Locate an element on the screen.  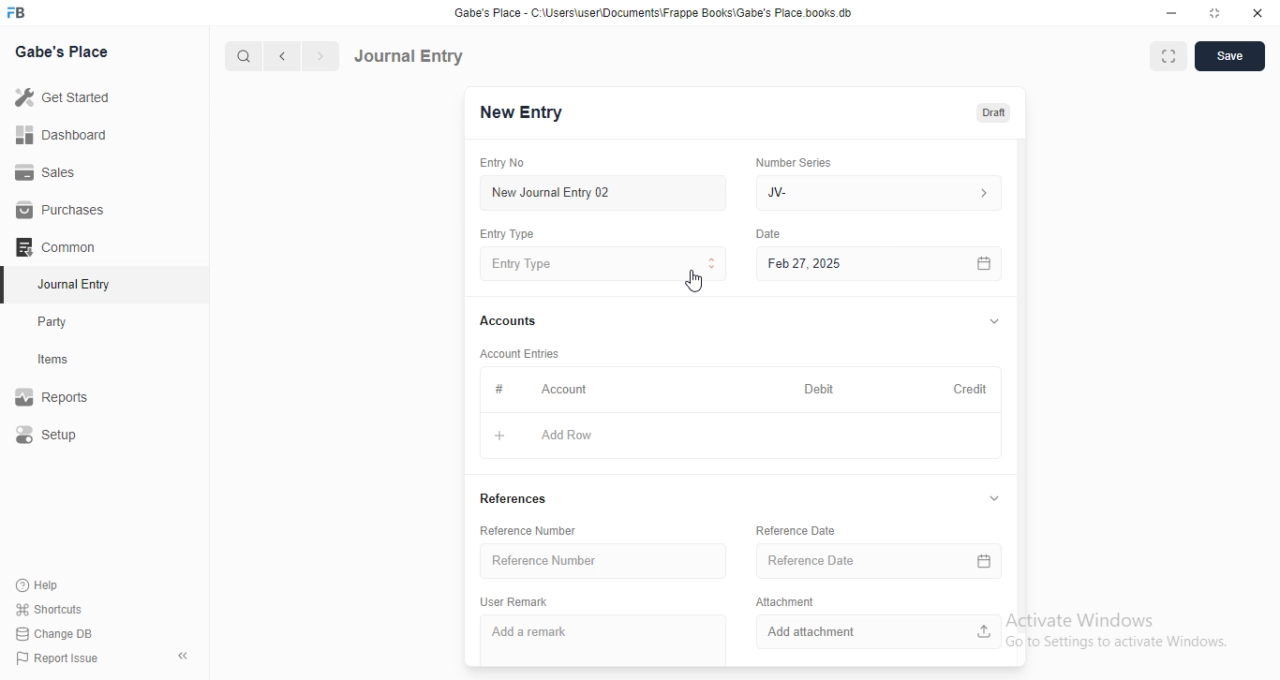
Dashboard is located at coordinates (62, 135).